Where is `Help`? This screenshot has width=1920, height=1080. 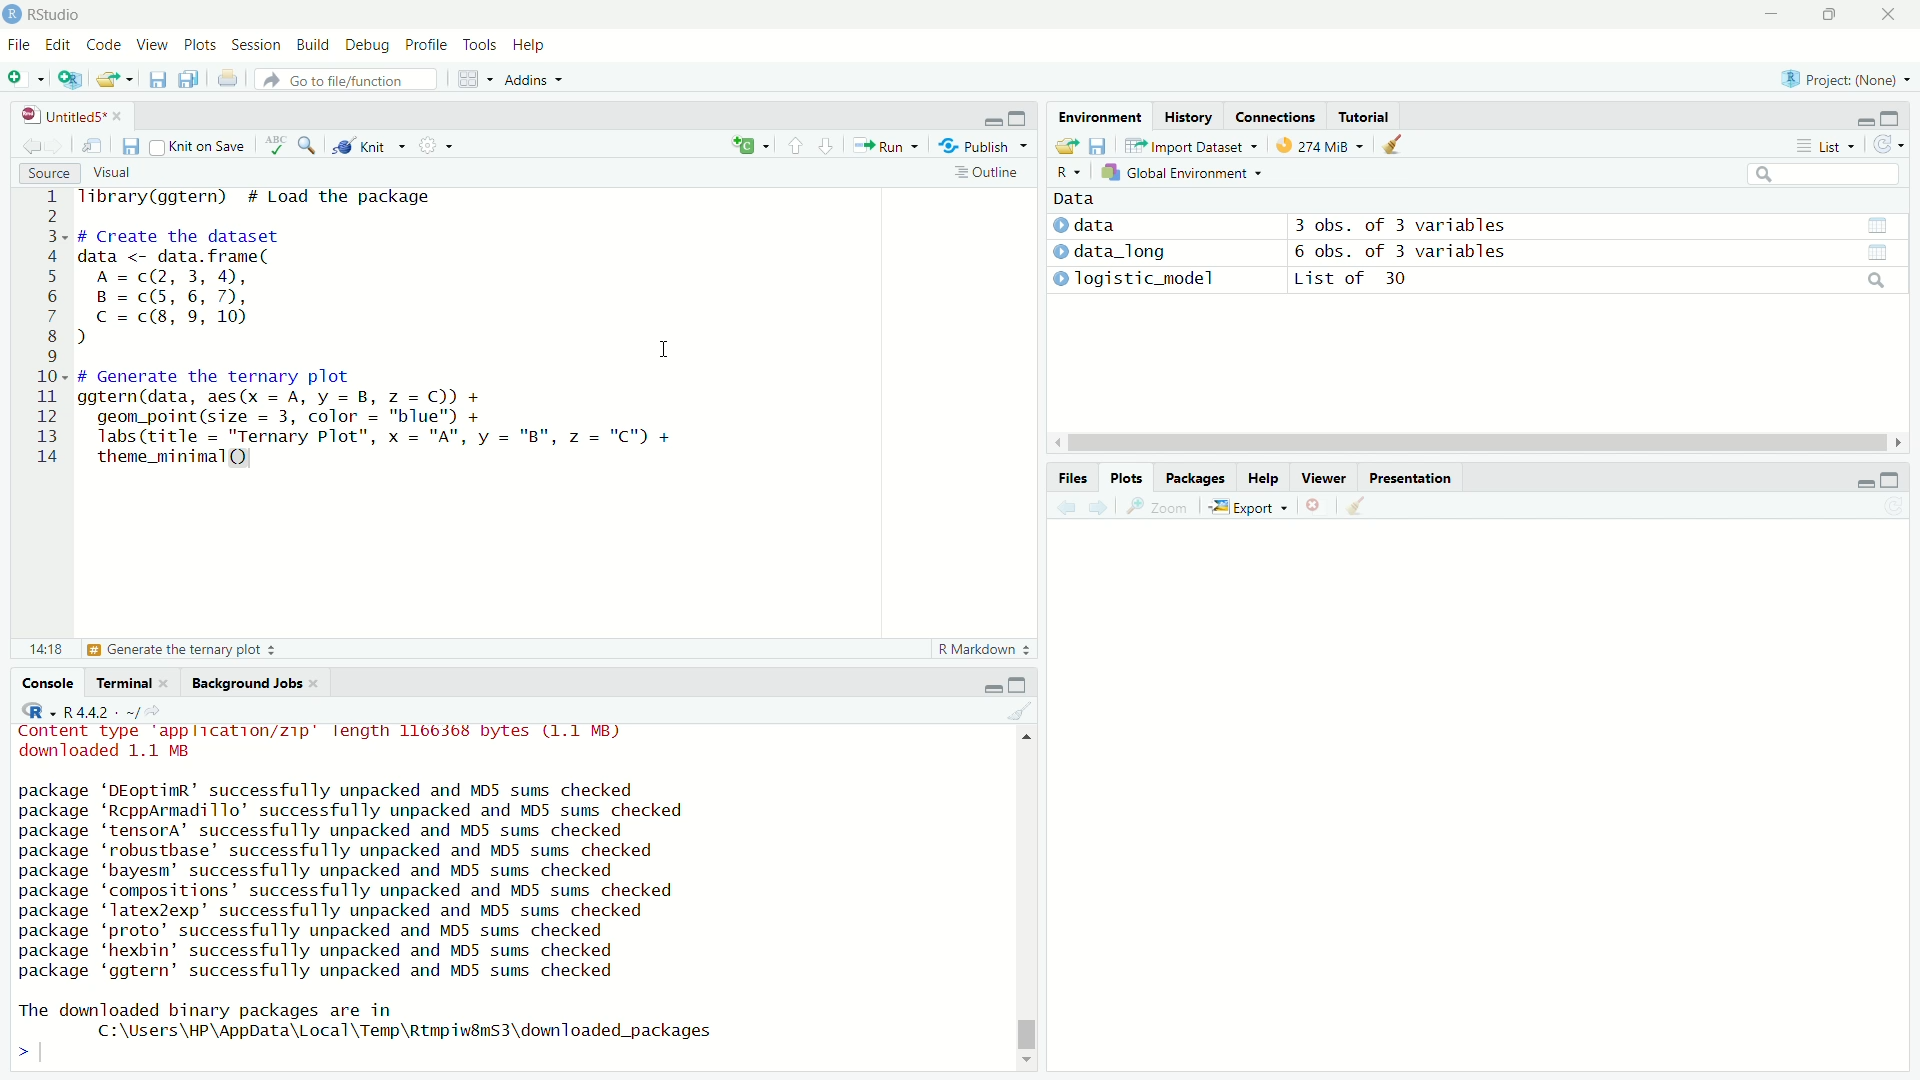 Help is located at coordinates (527, 46).